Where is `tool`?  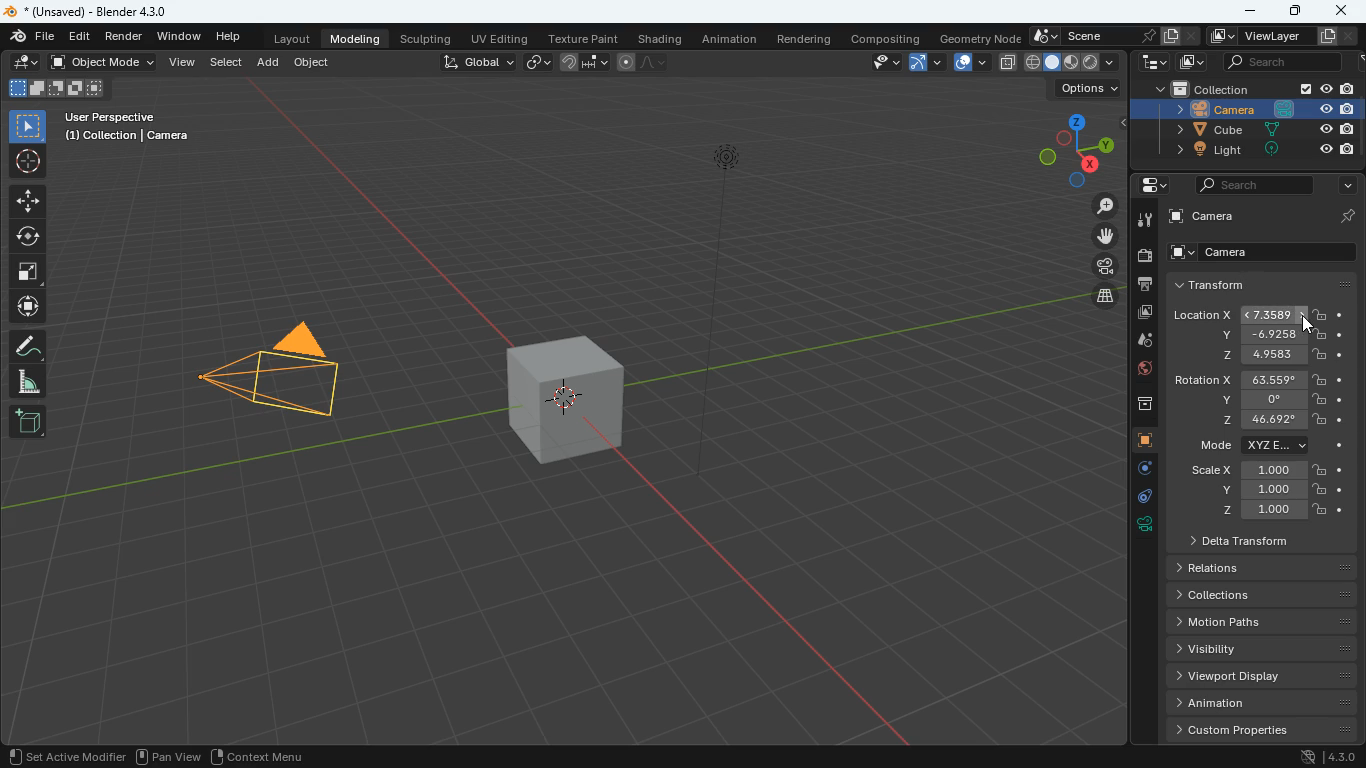 tool is located at coordinates (1145, 223).